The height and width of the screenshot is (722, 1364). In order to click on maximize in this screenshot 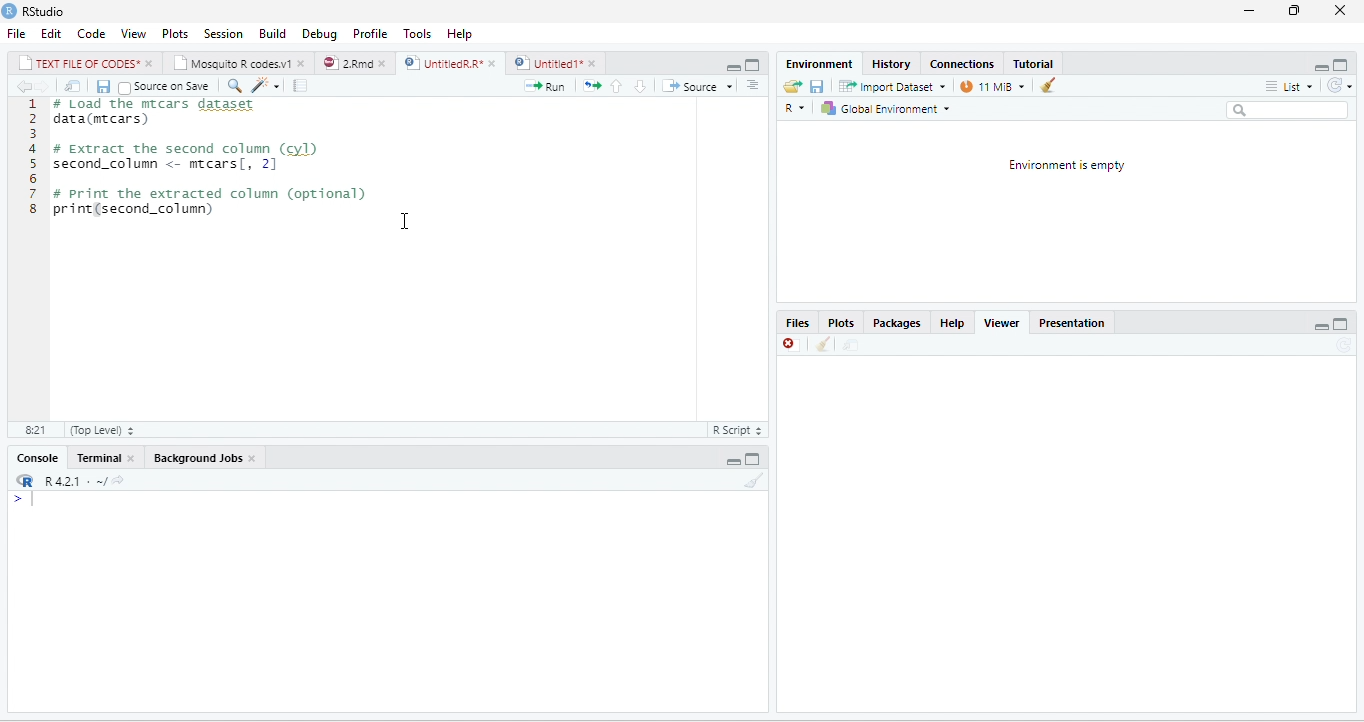, I will do `click(735, 64)`.